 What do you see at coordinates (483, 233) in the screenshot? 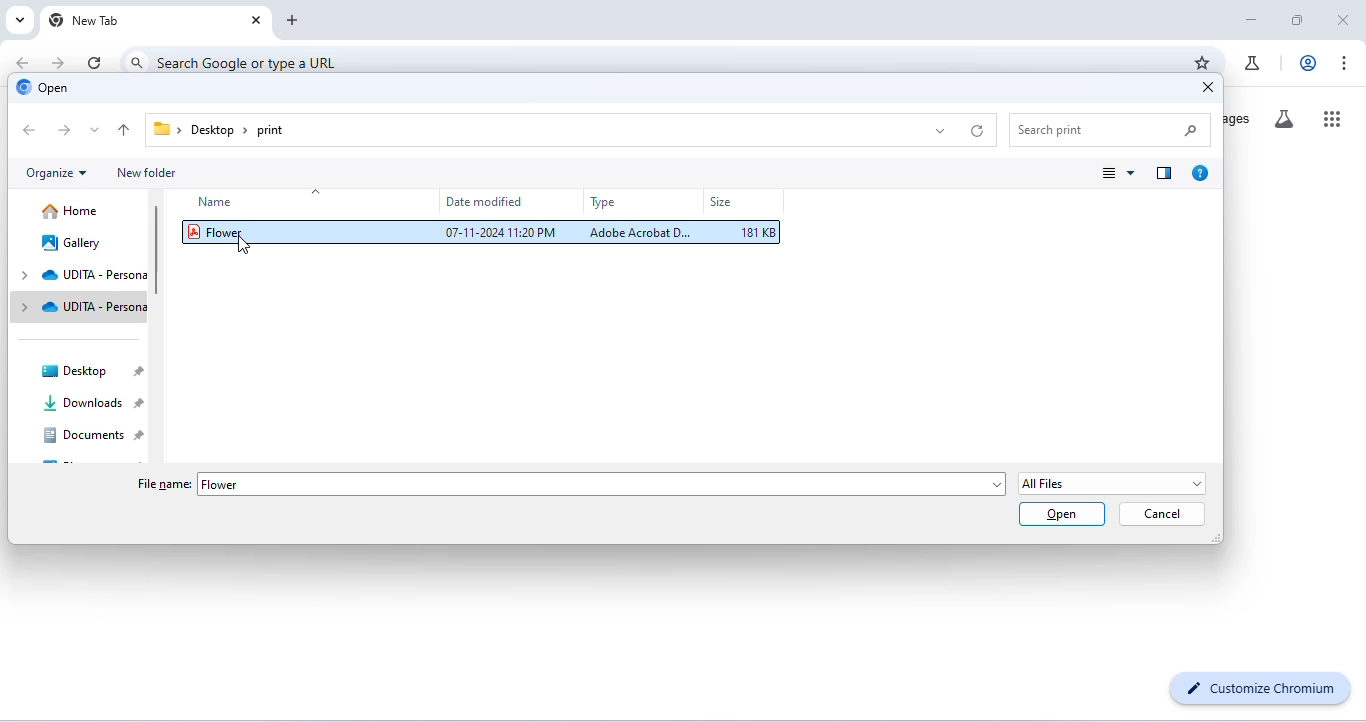
I see `Flower 07-11-2024 11:20PM Adobe Acrobat D. 181 KB` at bounding box center [483, 233].